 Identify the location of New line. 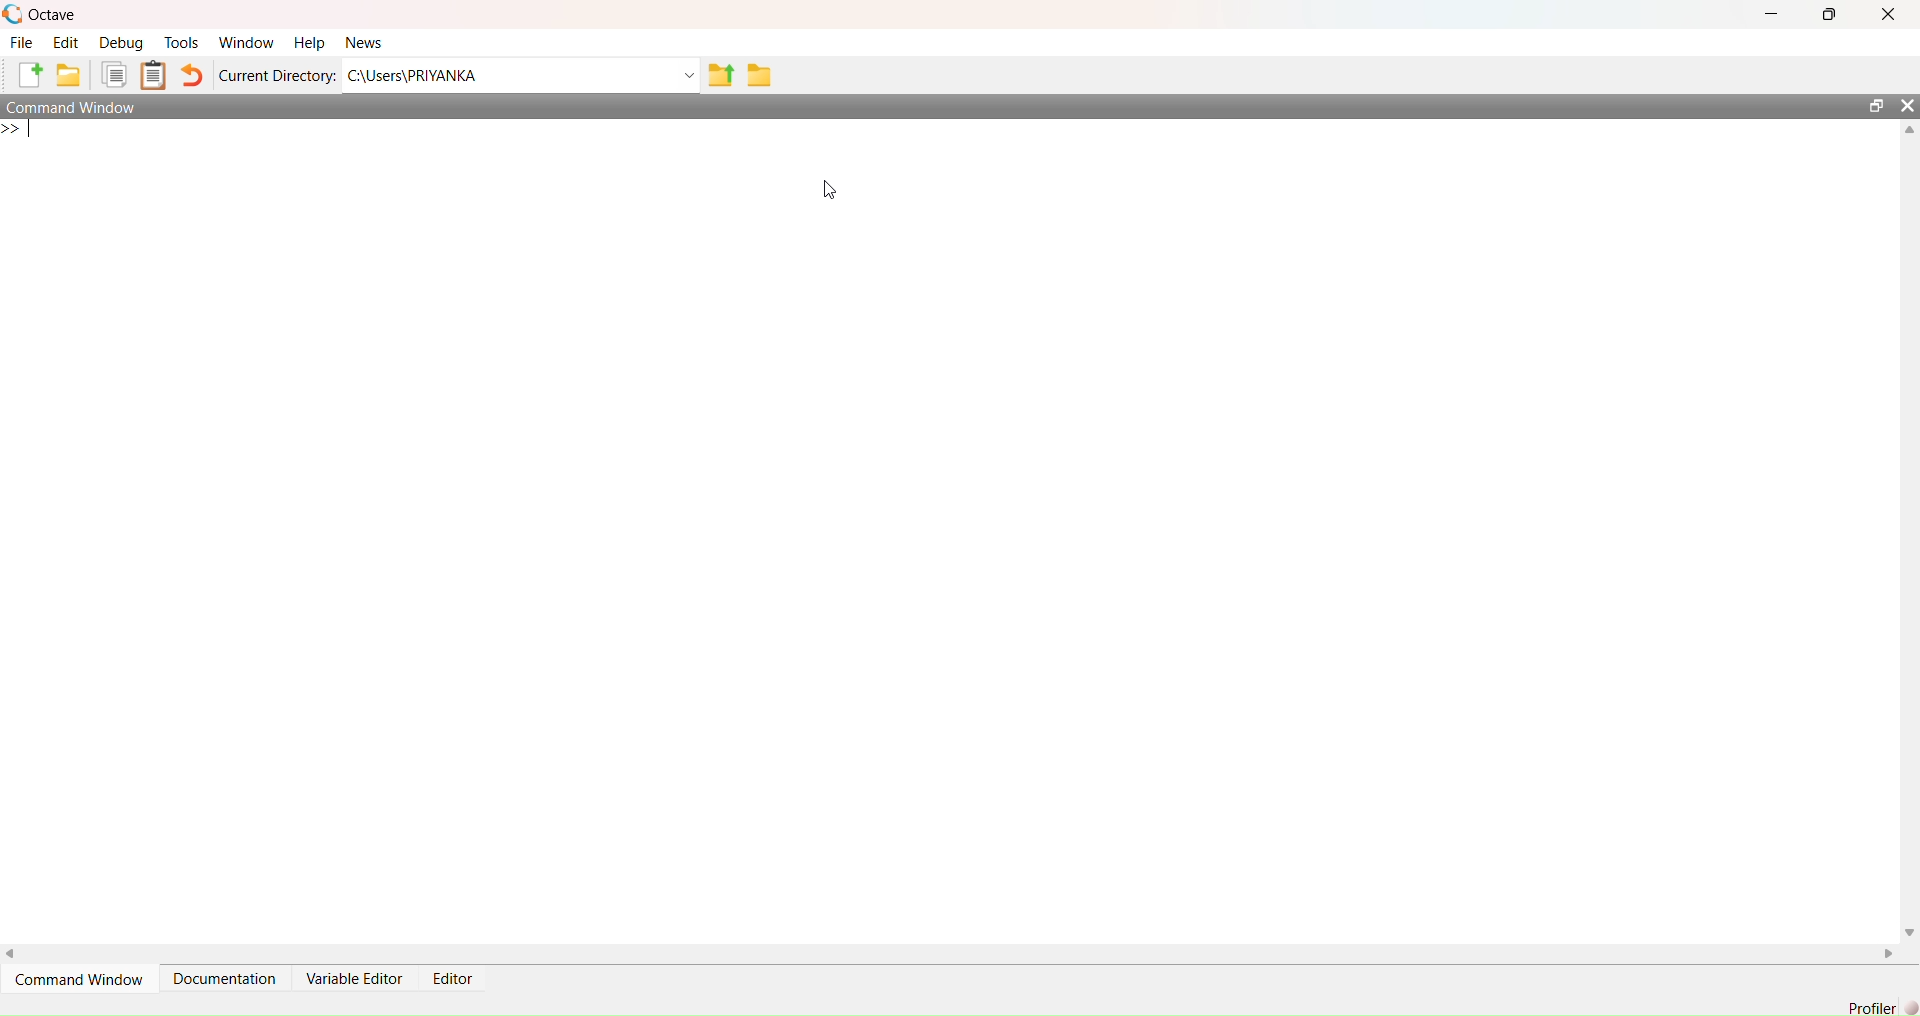
(17, 130).